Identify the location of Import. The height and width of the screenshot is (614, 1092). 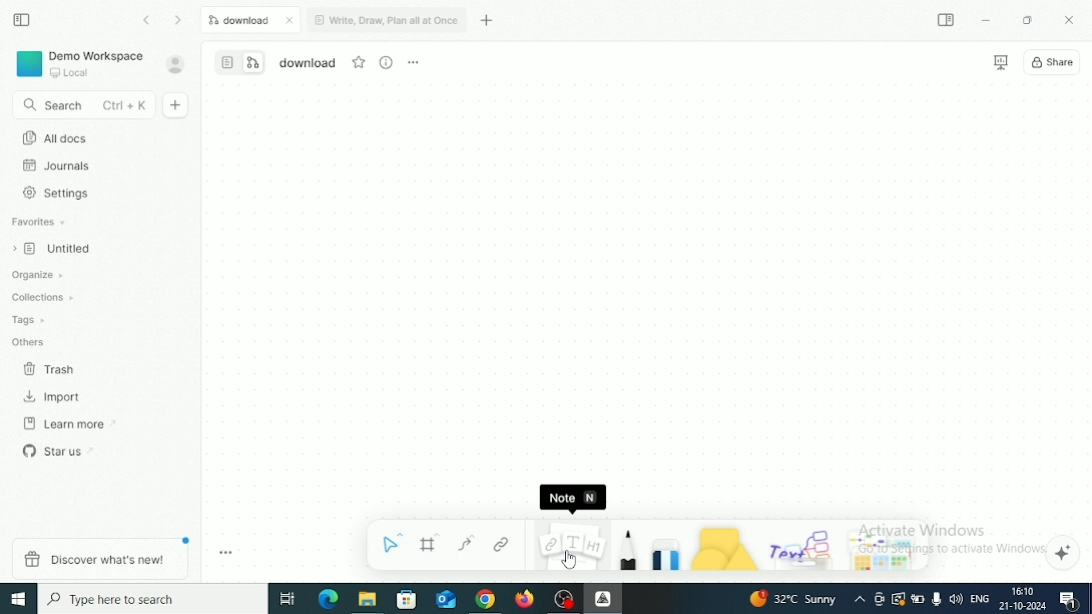
(53, 397).